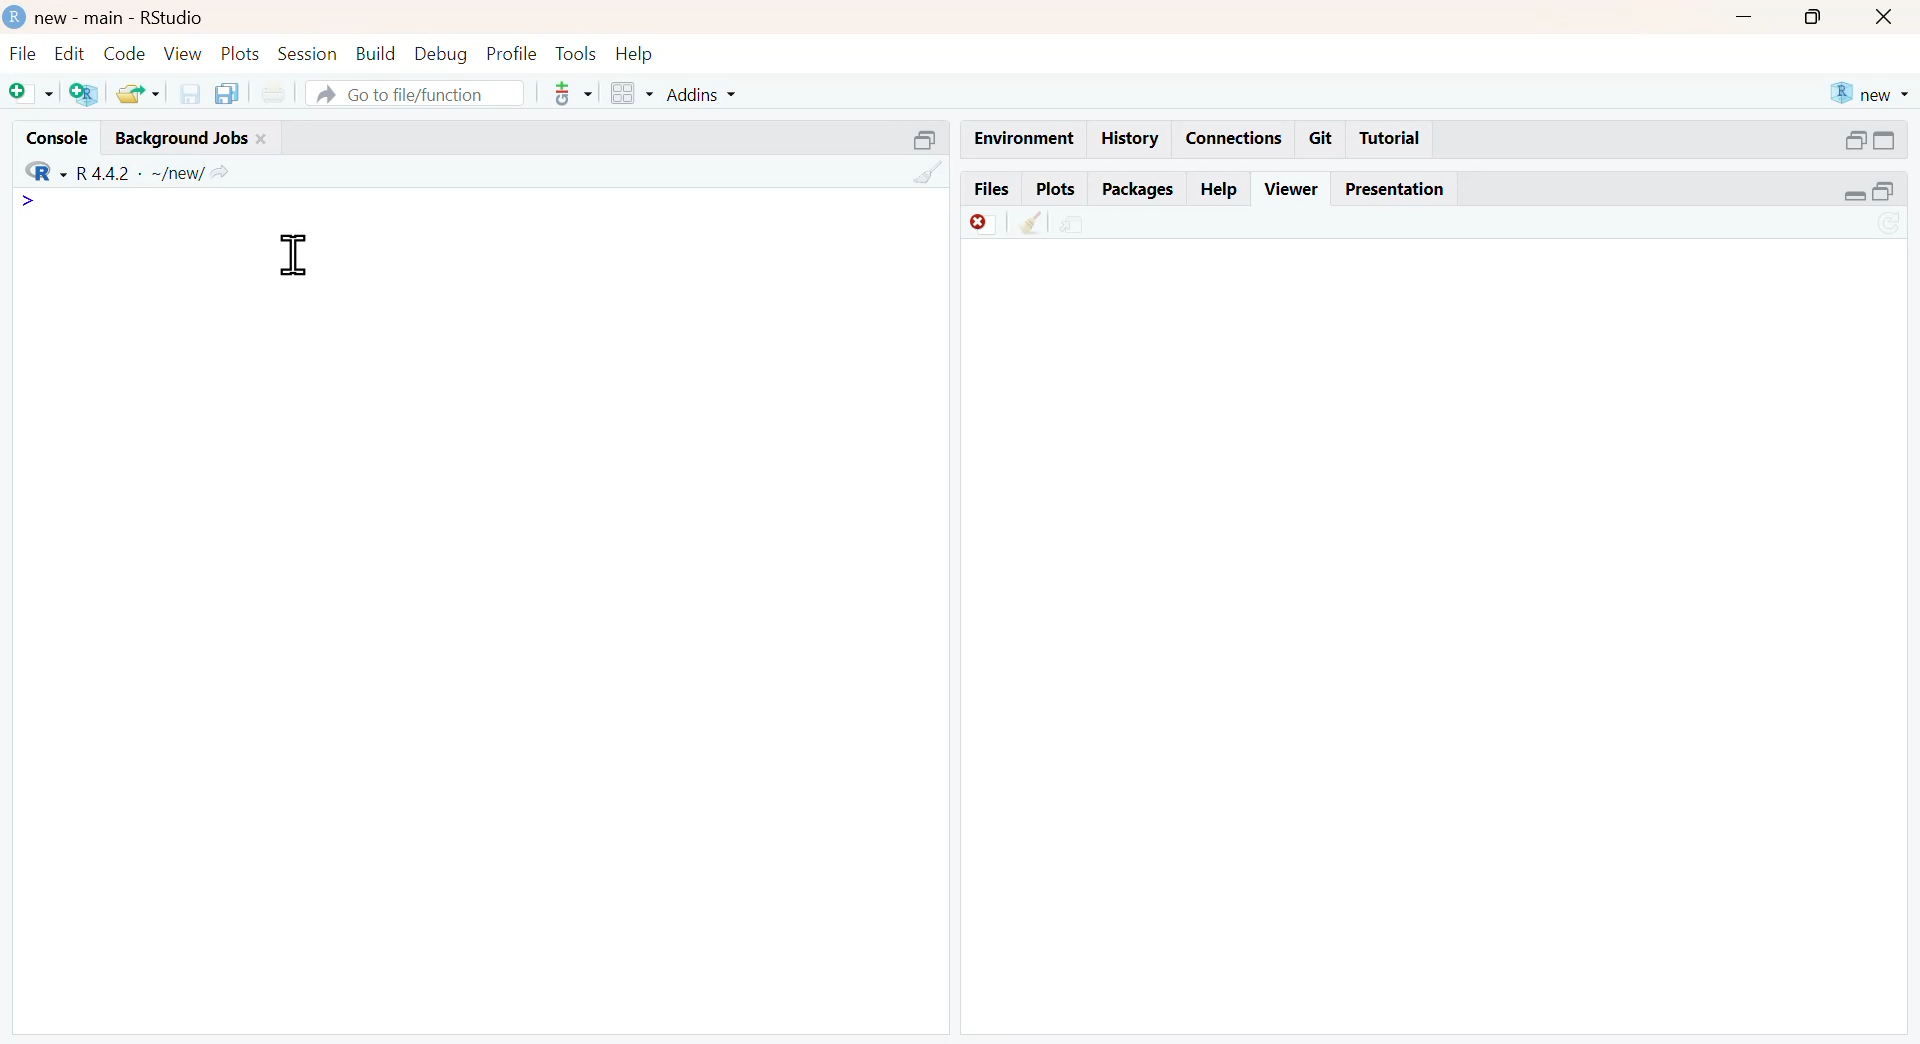 This screenshot has height=1044, width=1920. Describe the element at coordinates (574, 93) in the screenshot. I see `tools` at that location.